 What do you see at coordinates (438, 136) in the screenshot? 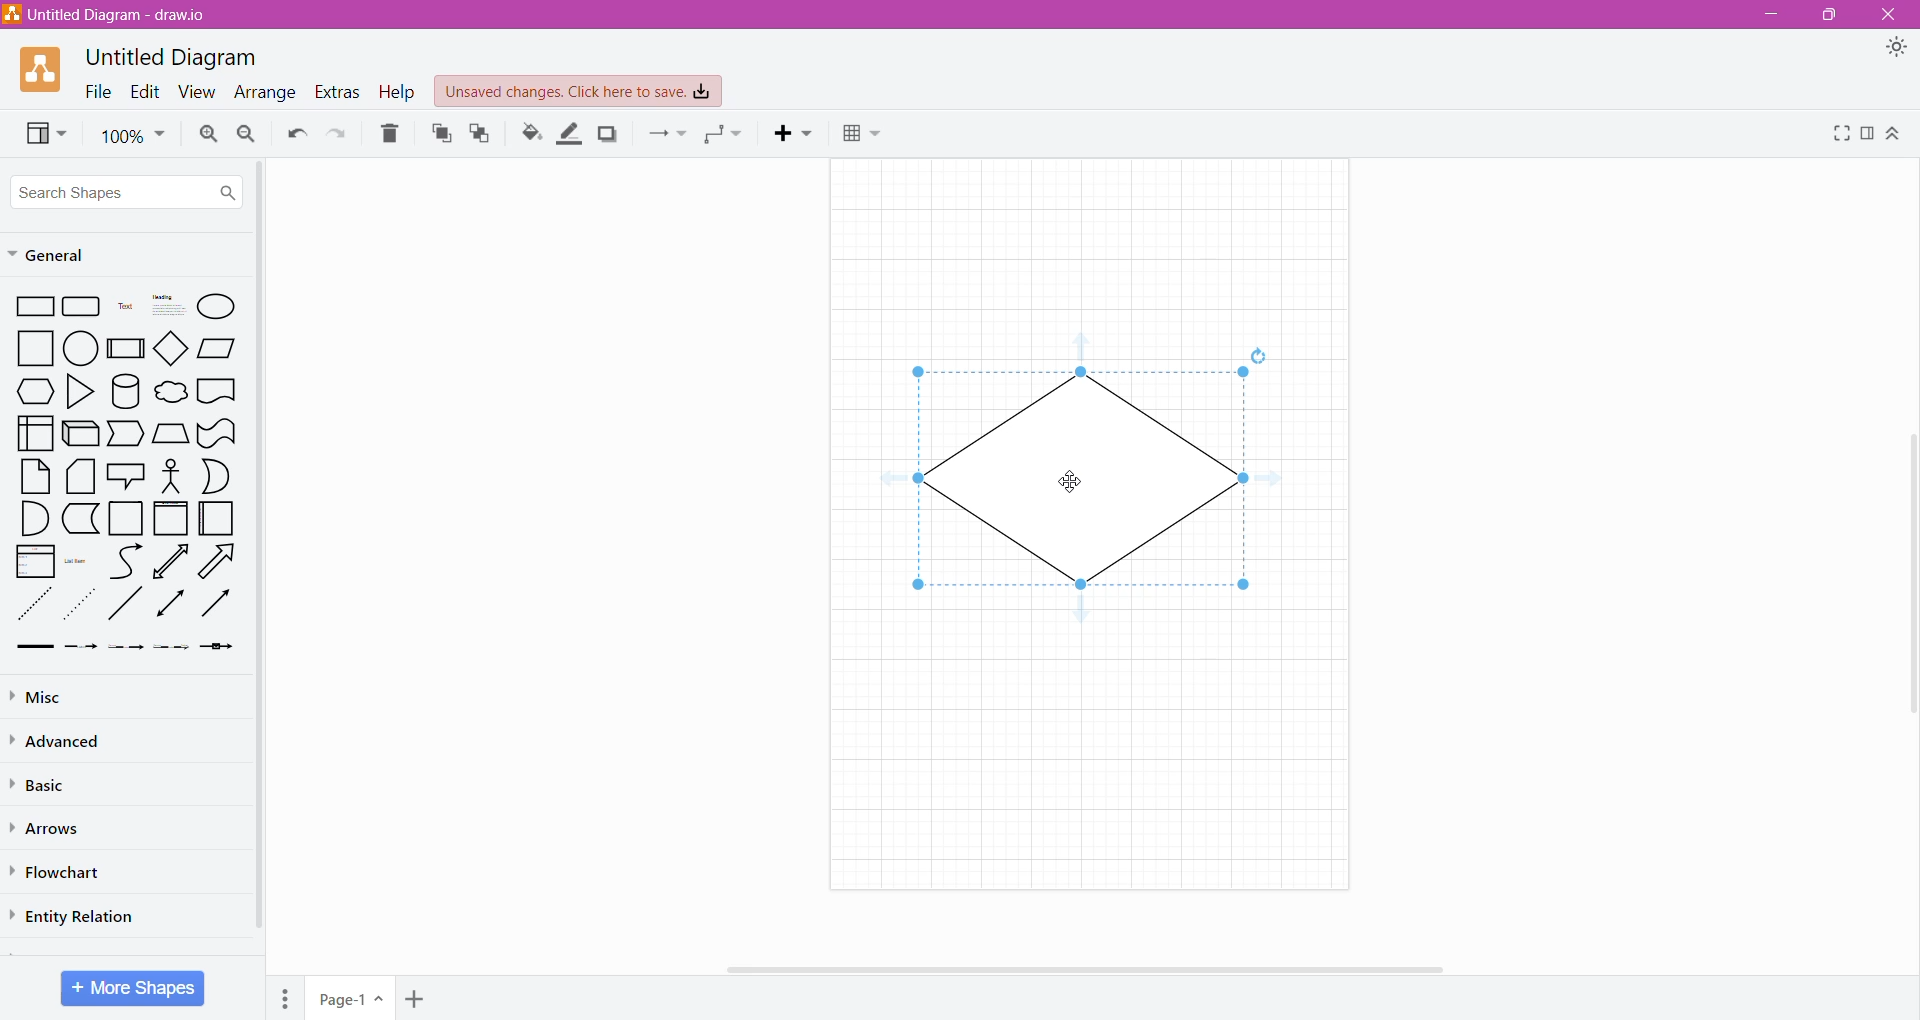
I see `To Front` at bounding box center [438, 136].